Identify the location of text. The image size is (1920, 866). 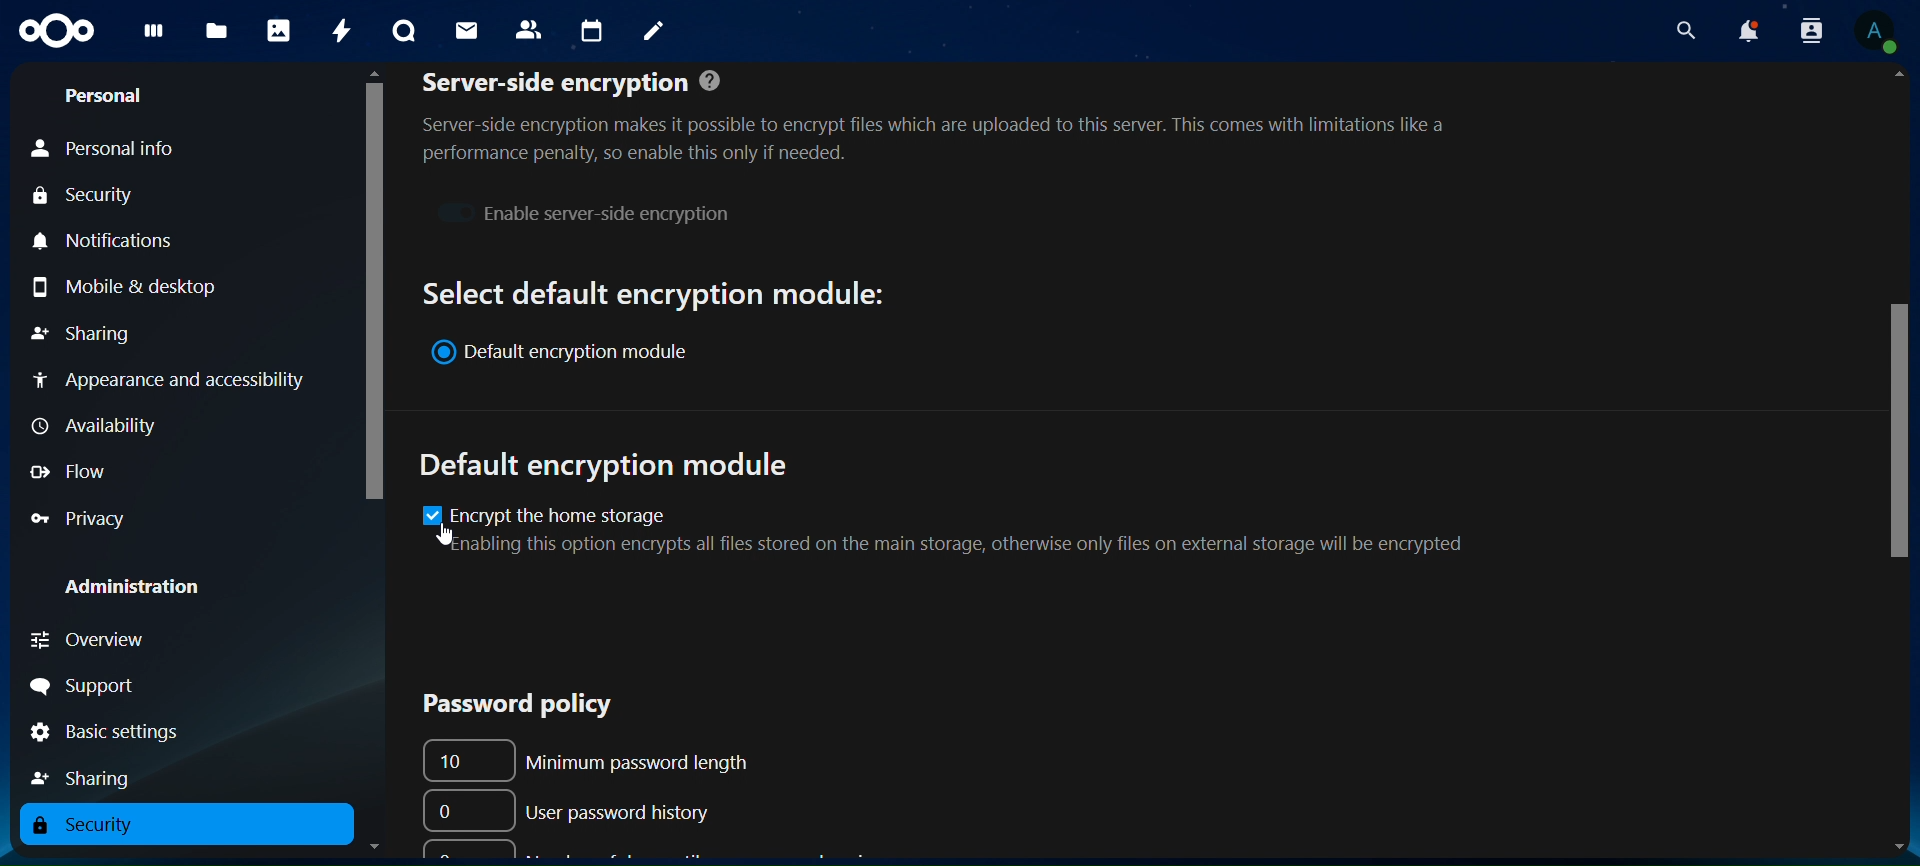
(655, 291).